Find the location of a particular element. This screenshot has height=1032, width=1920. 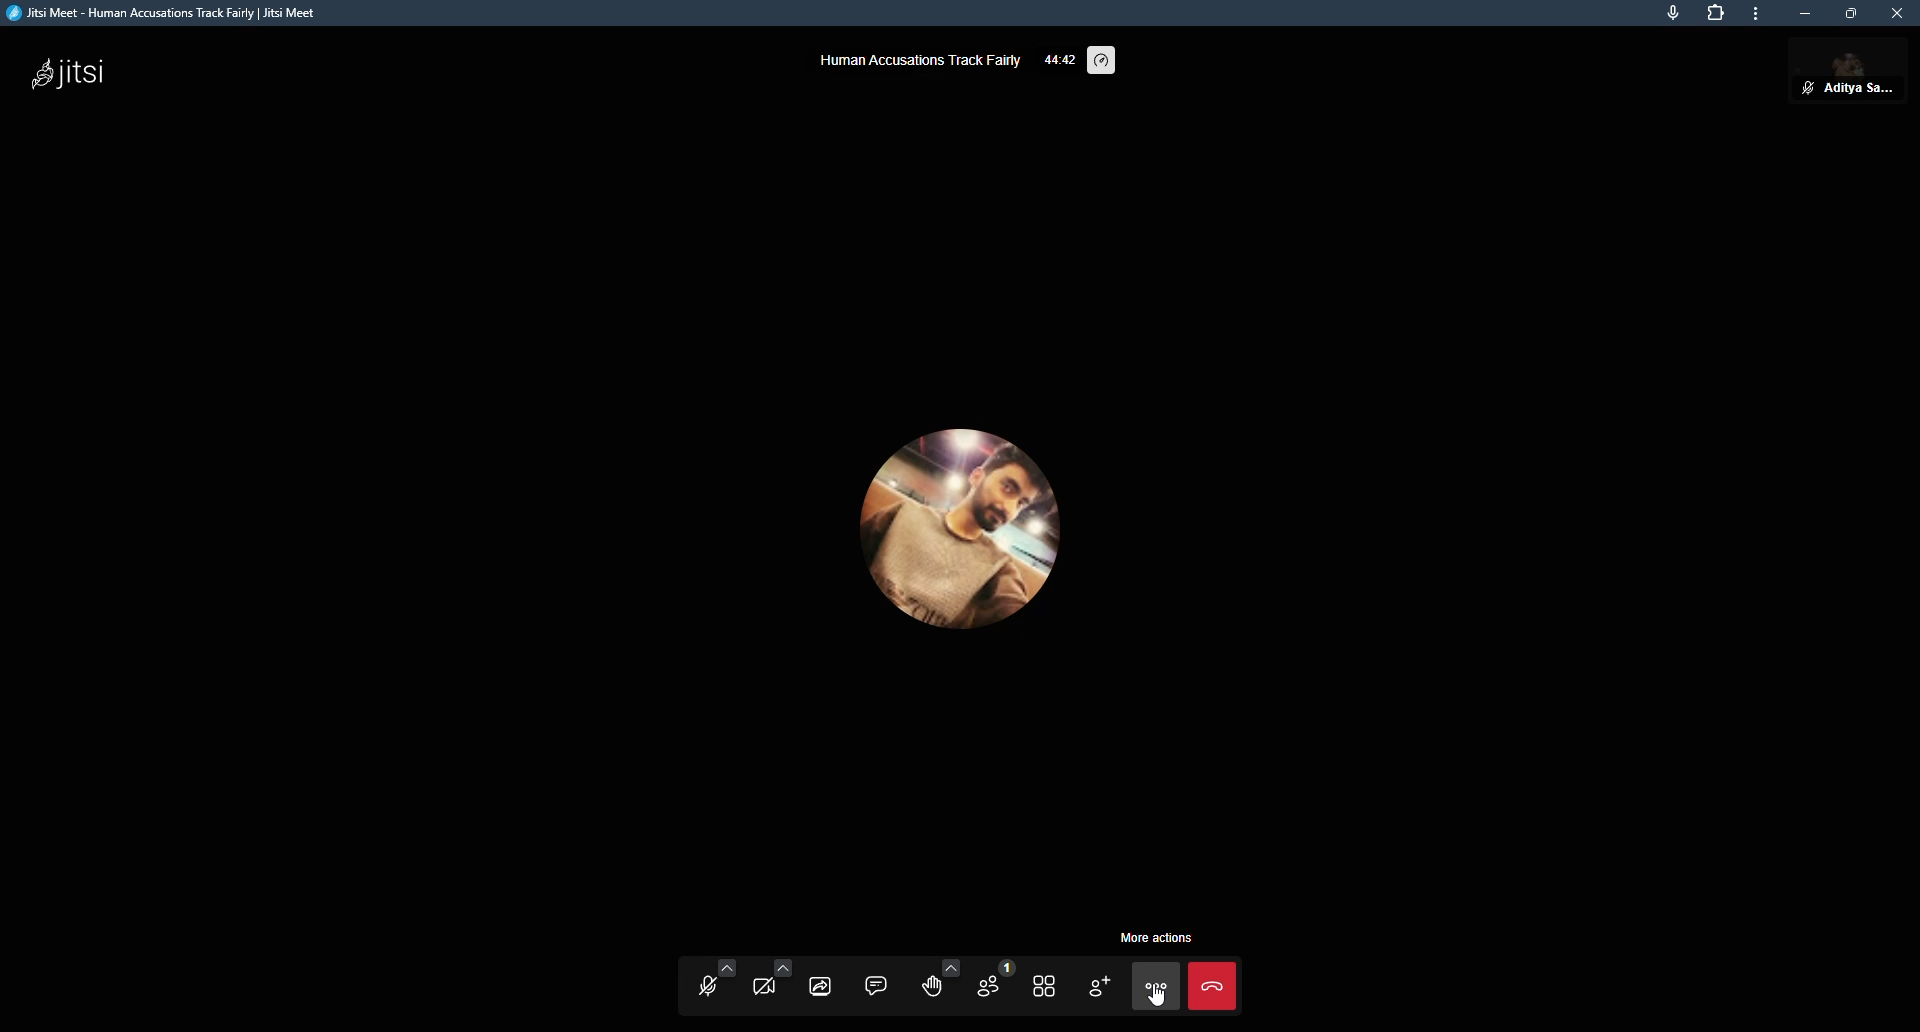

jitsi is located at coordinates (171, 15).